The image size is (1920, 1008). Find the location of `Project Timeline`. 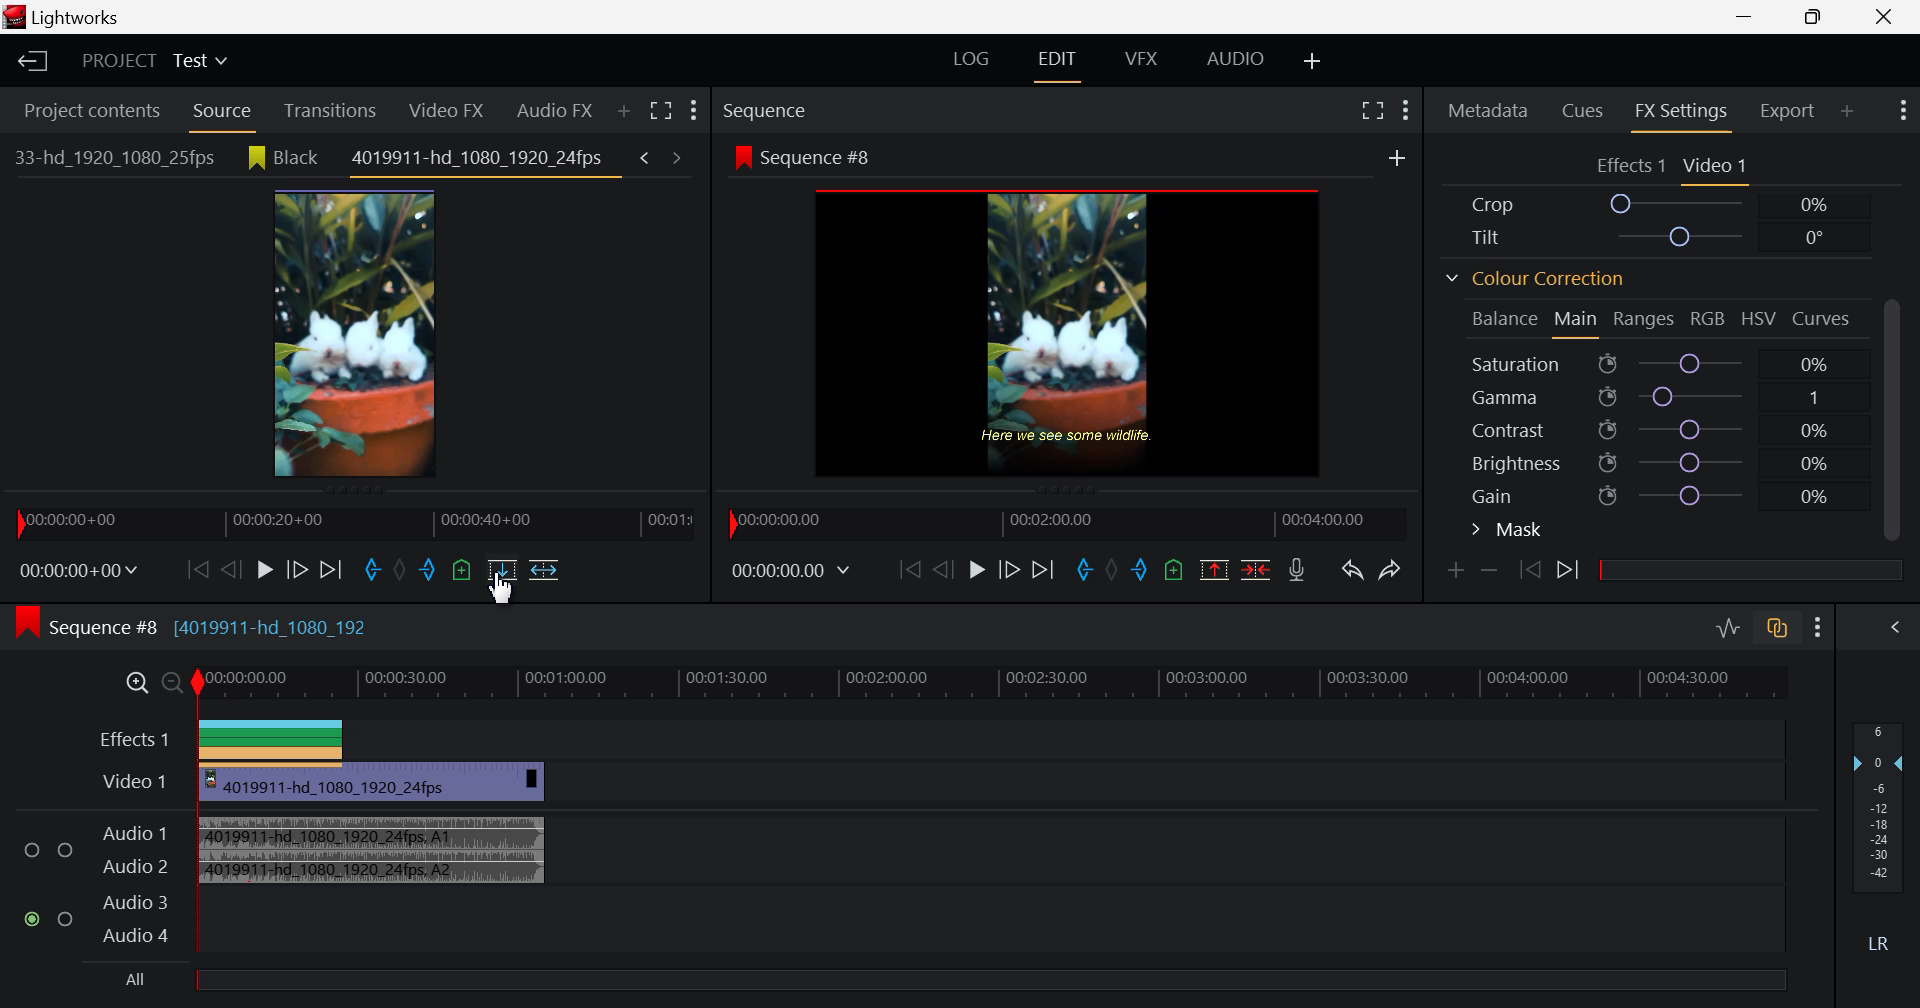

Project Timeline is located at coordinates (994, 685).